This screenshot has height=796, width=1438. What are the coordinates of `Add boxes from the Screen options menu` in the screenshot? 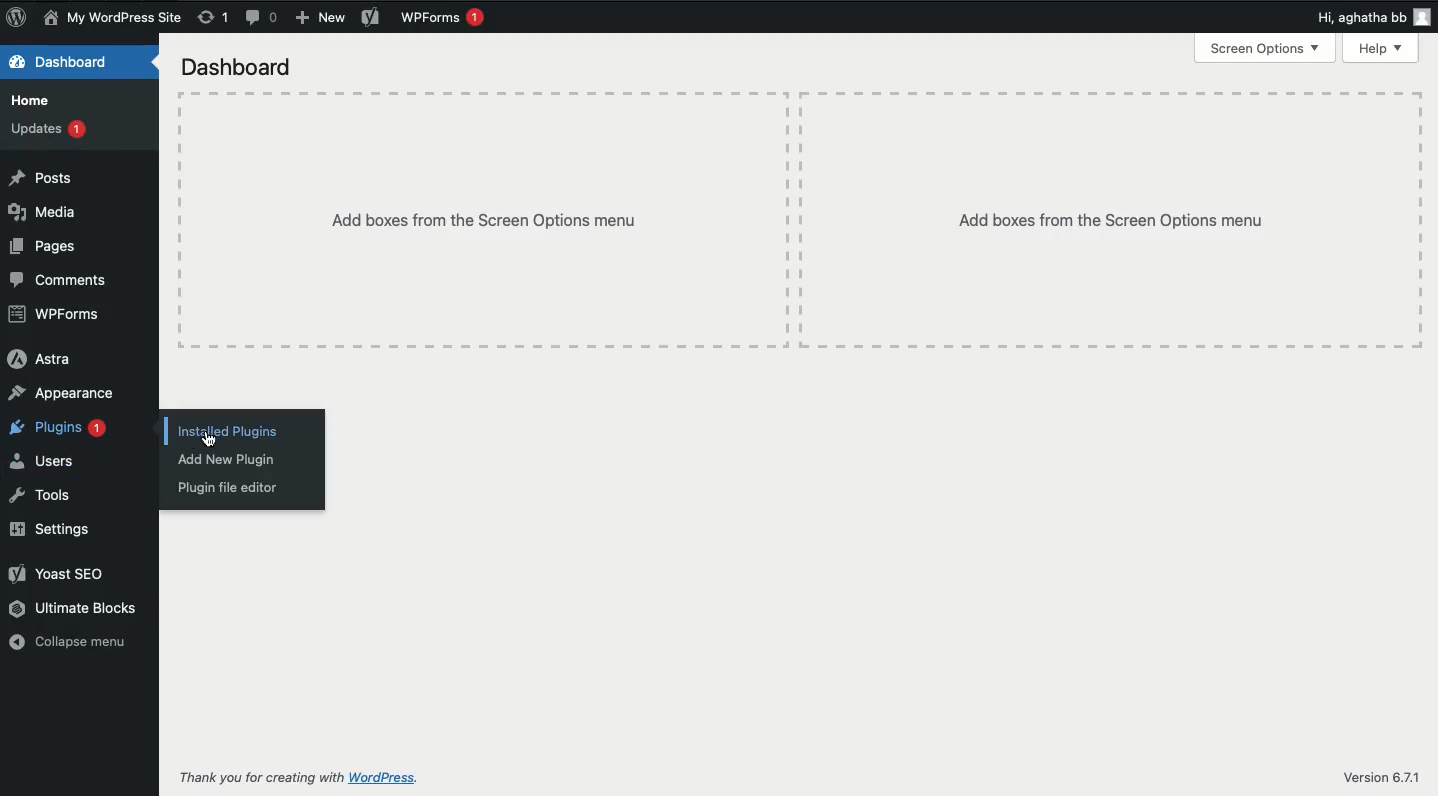 It's located at (1114, 218).